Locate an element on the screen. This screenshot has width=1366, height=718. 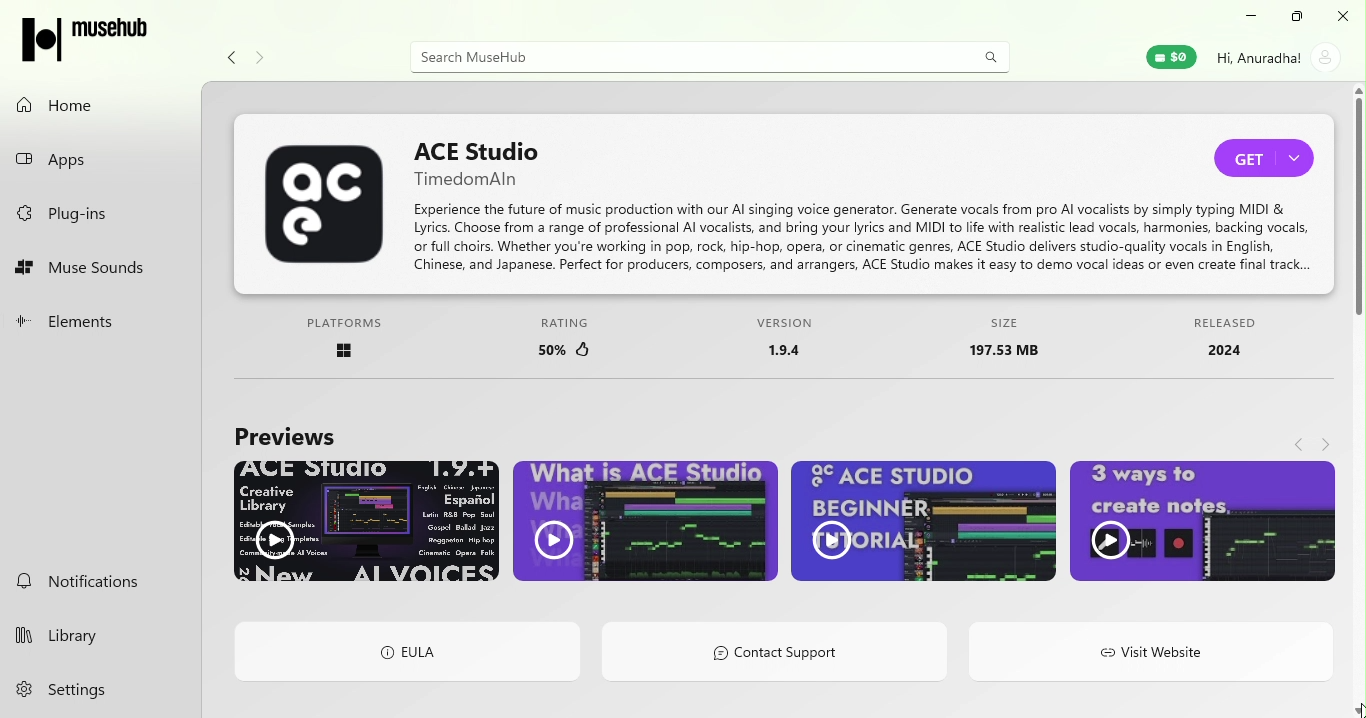
Platforms is located at coordinates (347, 344).